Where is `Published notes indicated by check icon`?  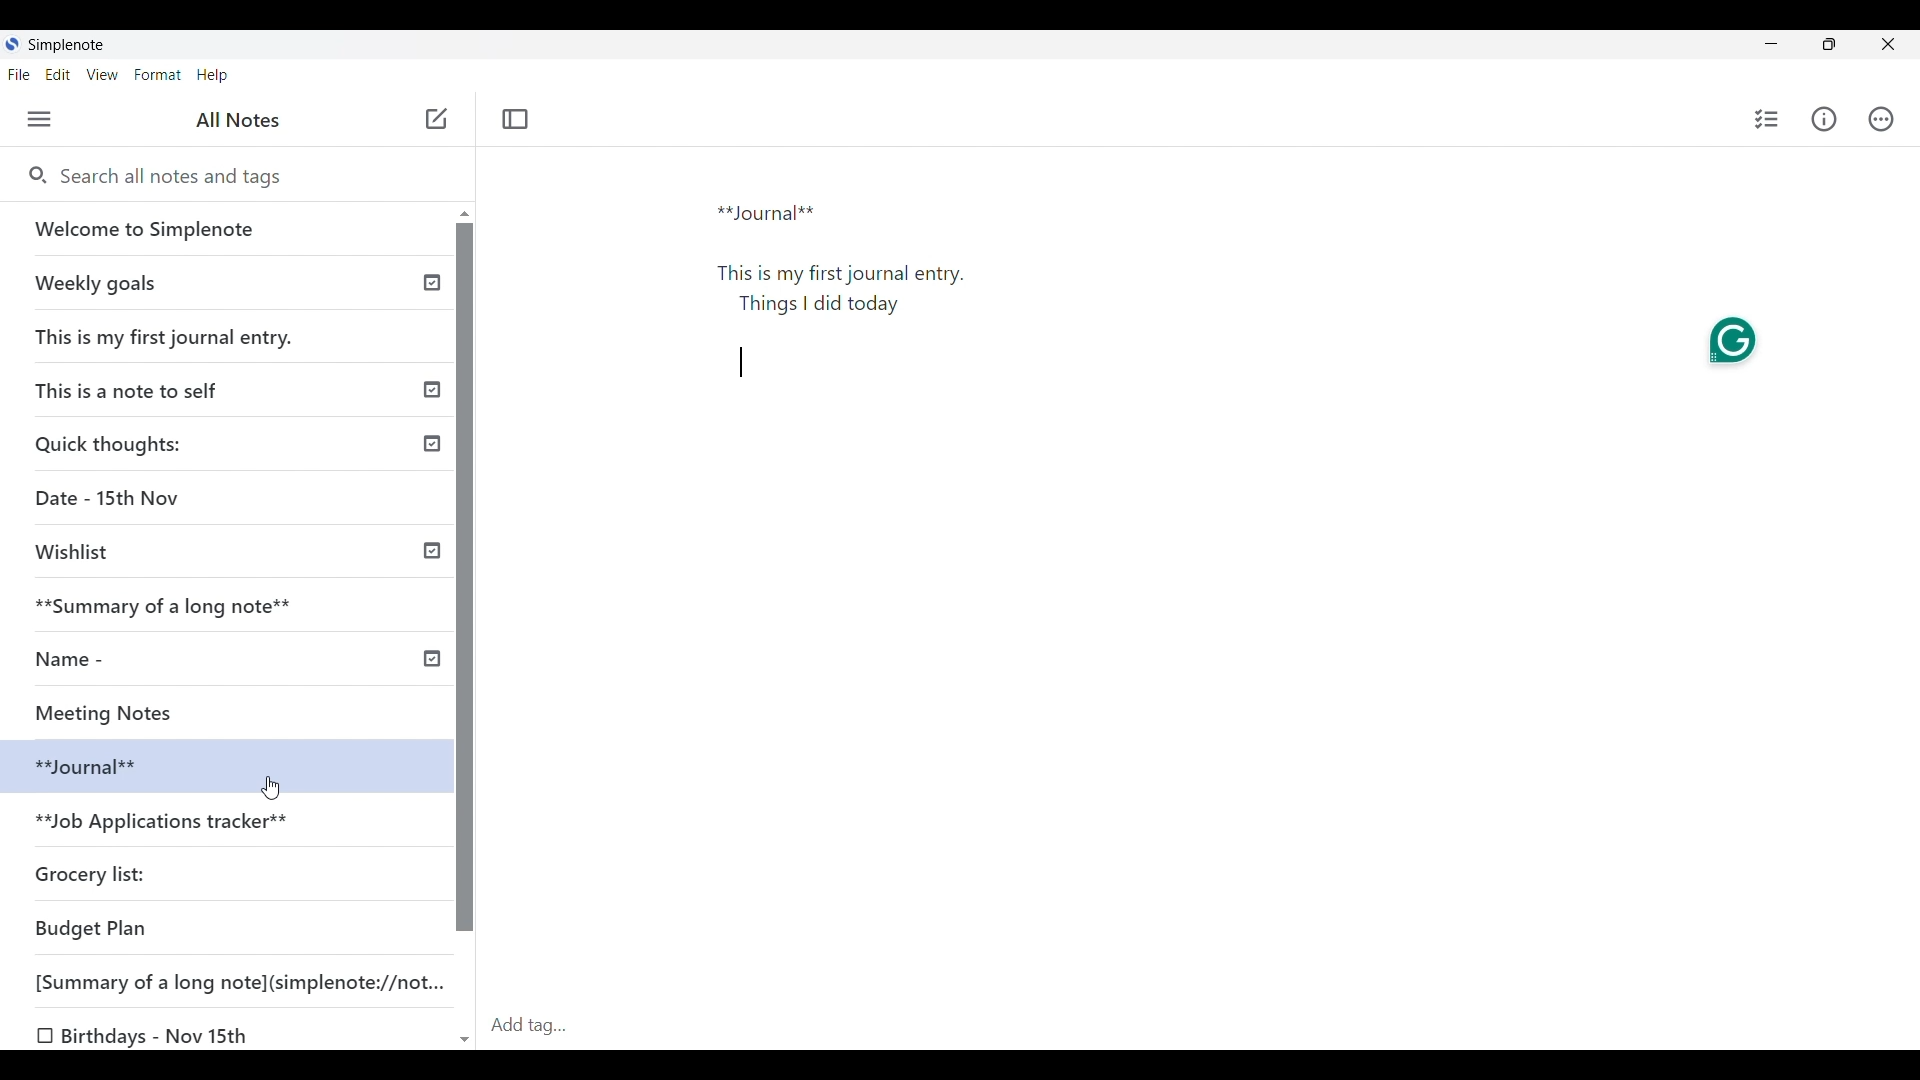 Published notes indicated by check icon is located at coordinates (432, 471).